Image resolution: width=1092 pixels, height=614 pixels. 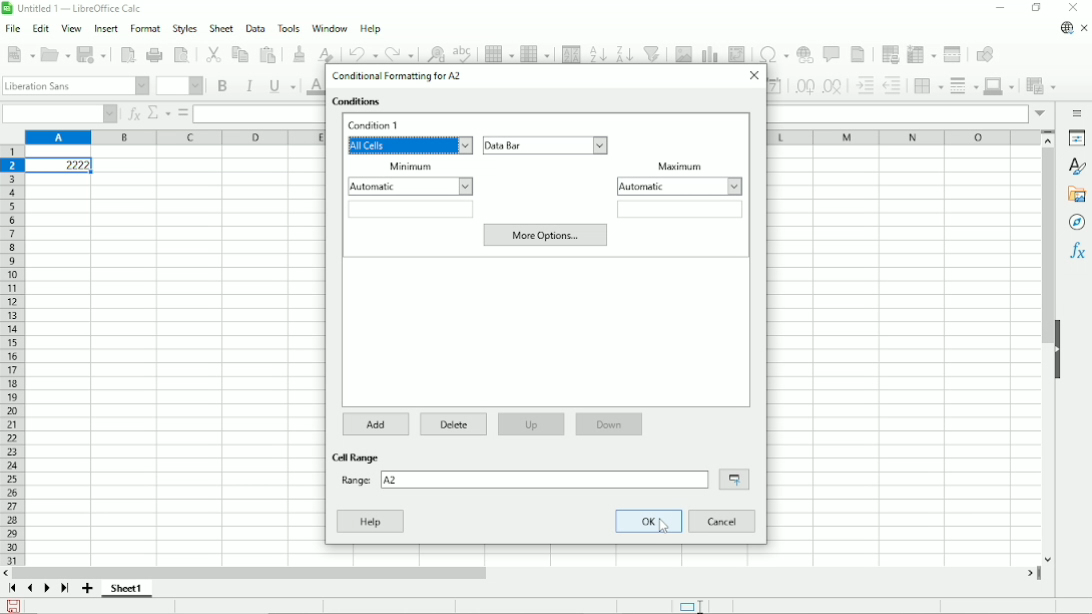 What do you see at coordinates (1059, 350) in the screenshot?
I see `Hide` at bounding box center [1059, 350].